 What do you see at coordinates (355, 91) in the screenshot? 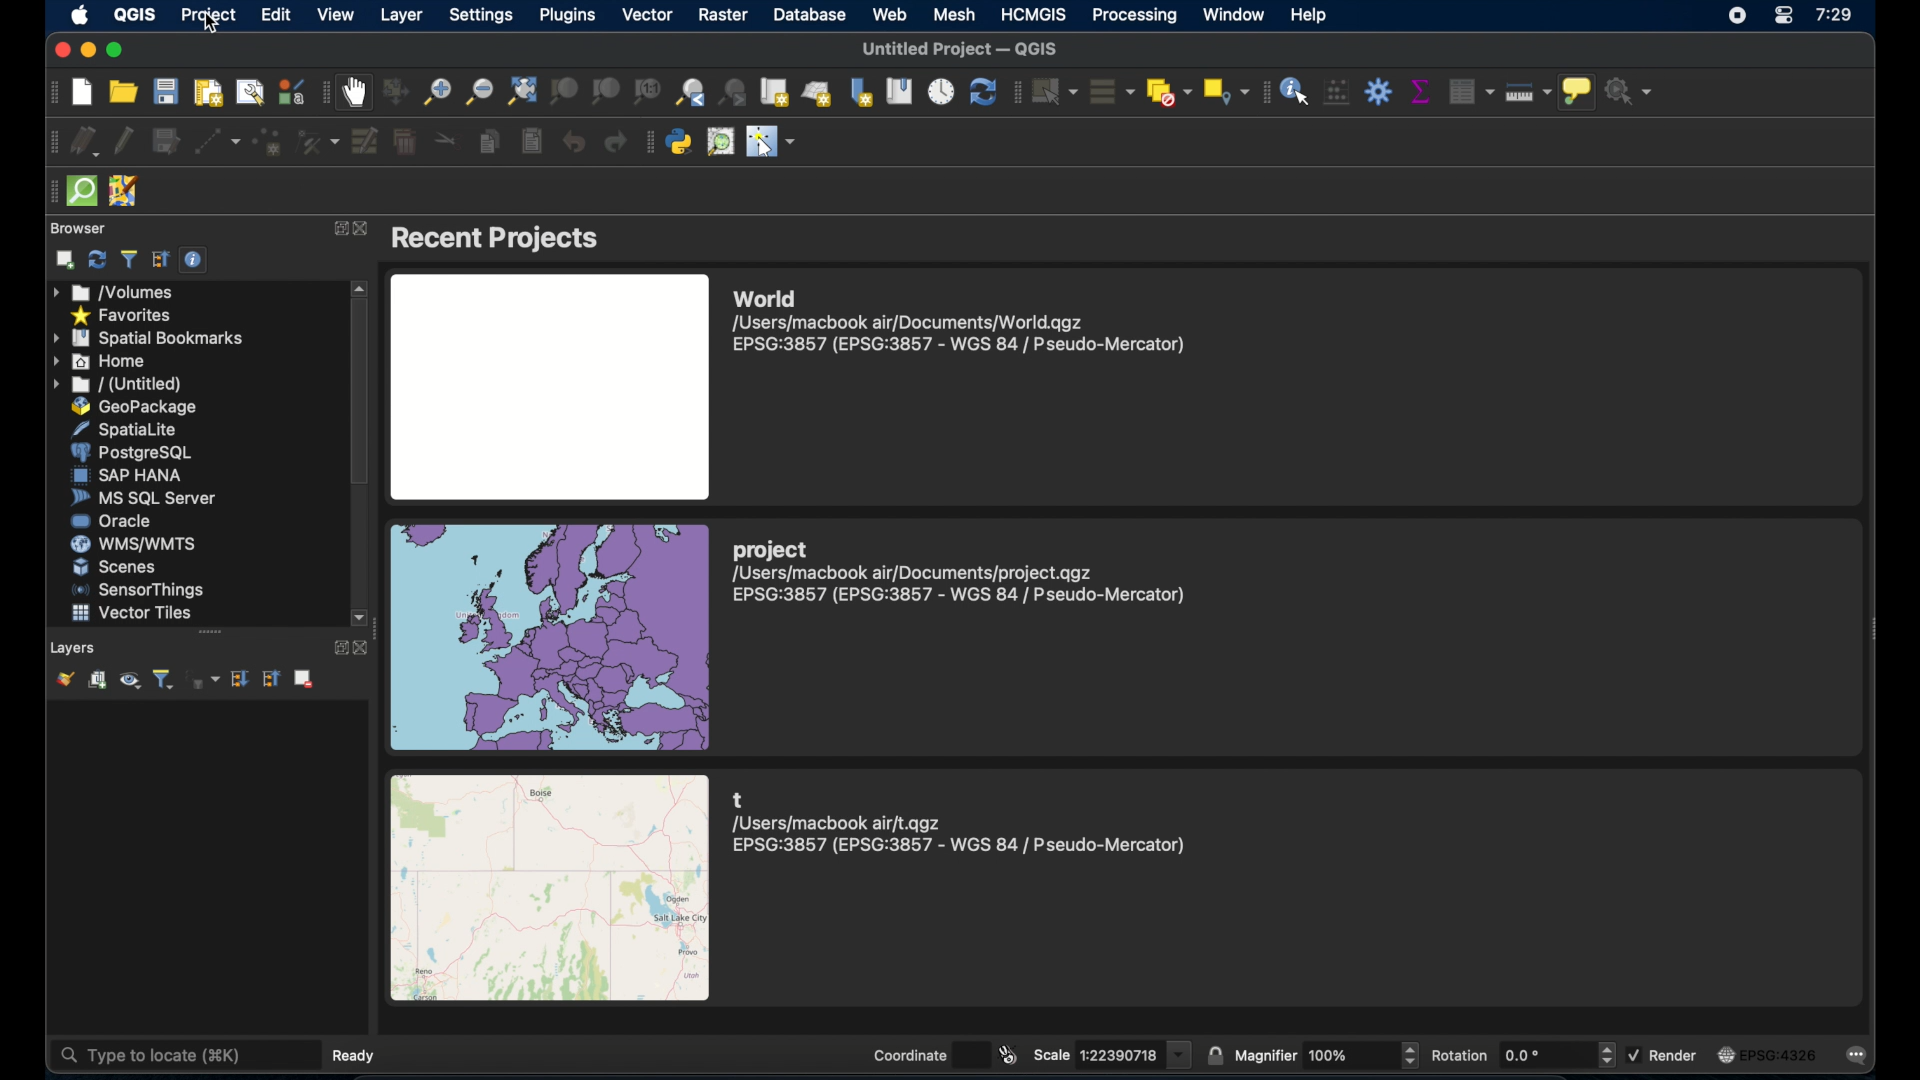
I see `pan map` at bounding box center [355, 91].